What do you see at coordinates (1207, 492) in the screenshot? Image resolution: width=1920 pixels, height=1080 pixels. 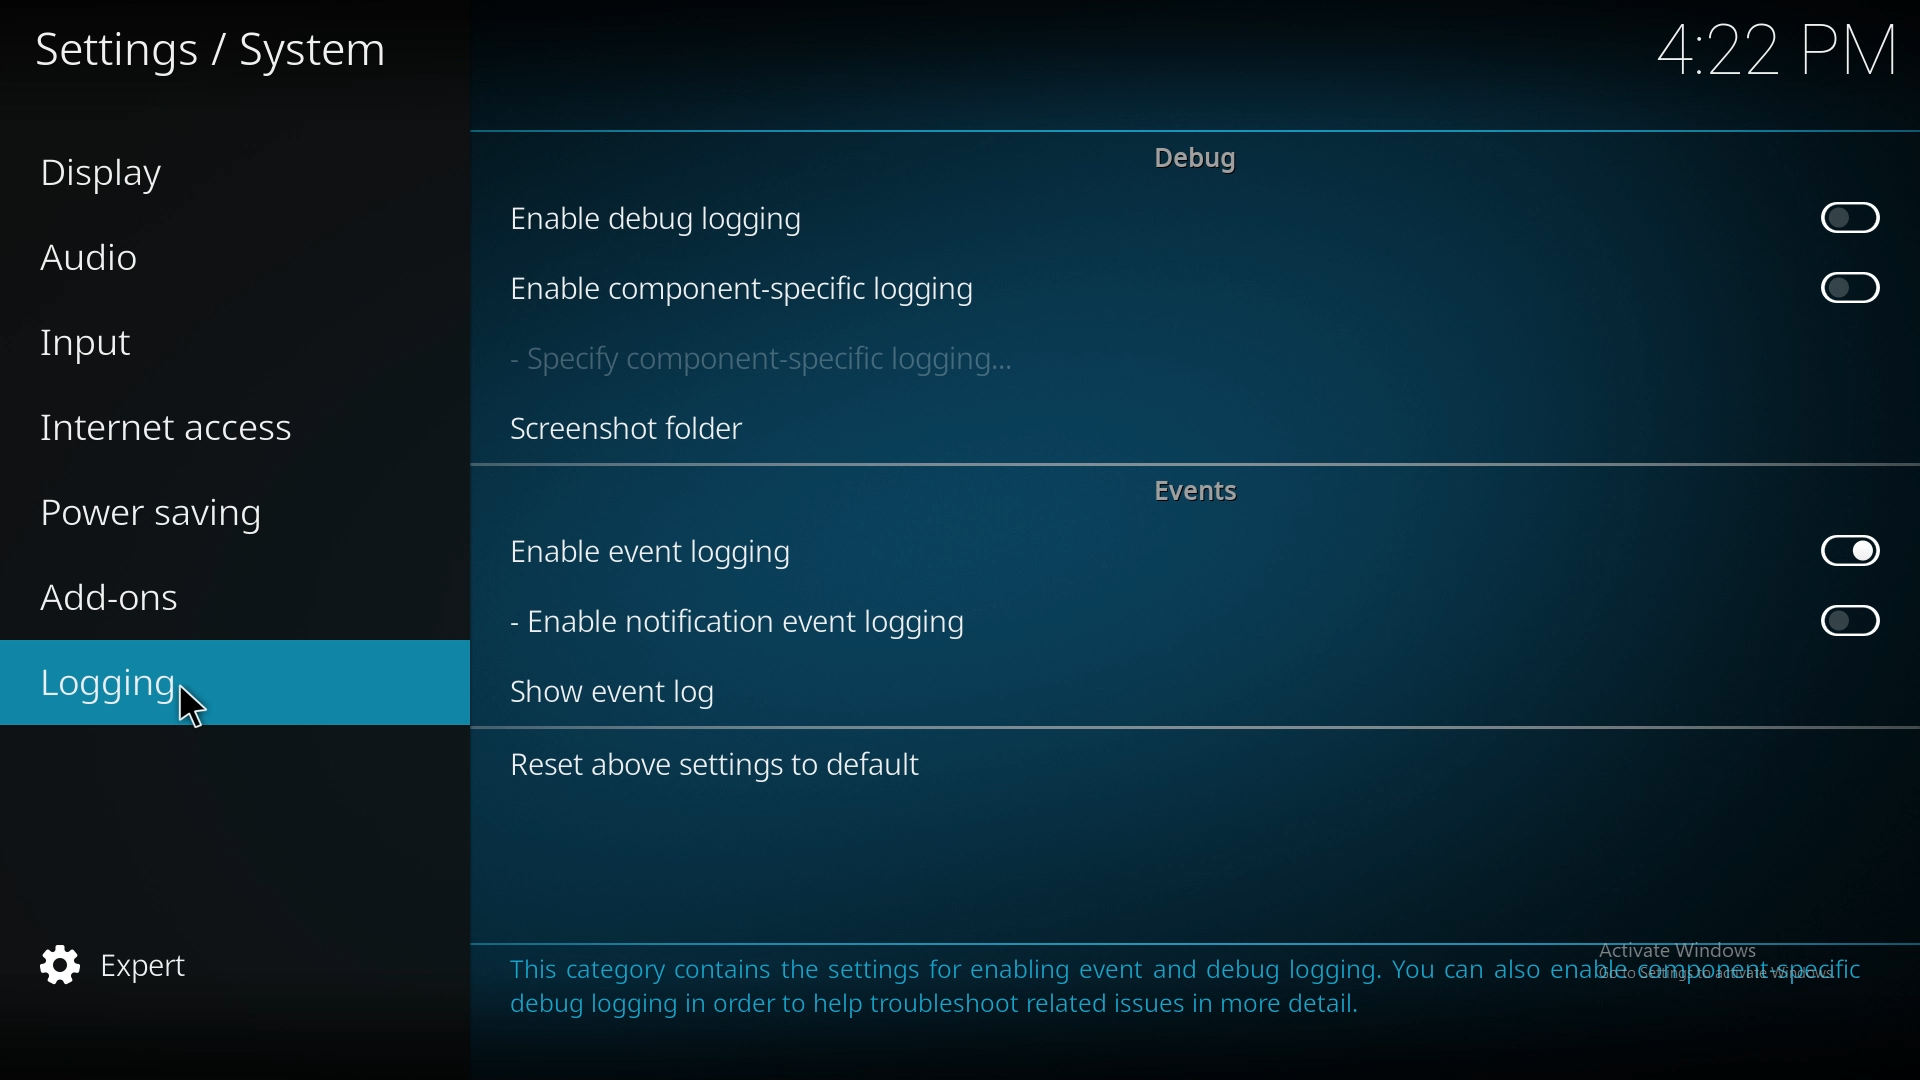 I see `events` at bounding box center [1207, 492].